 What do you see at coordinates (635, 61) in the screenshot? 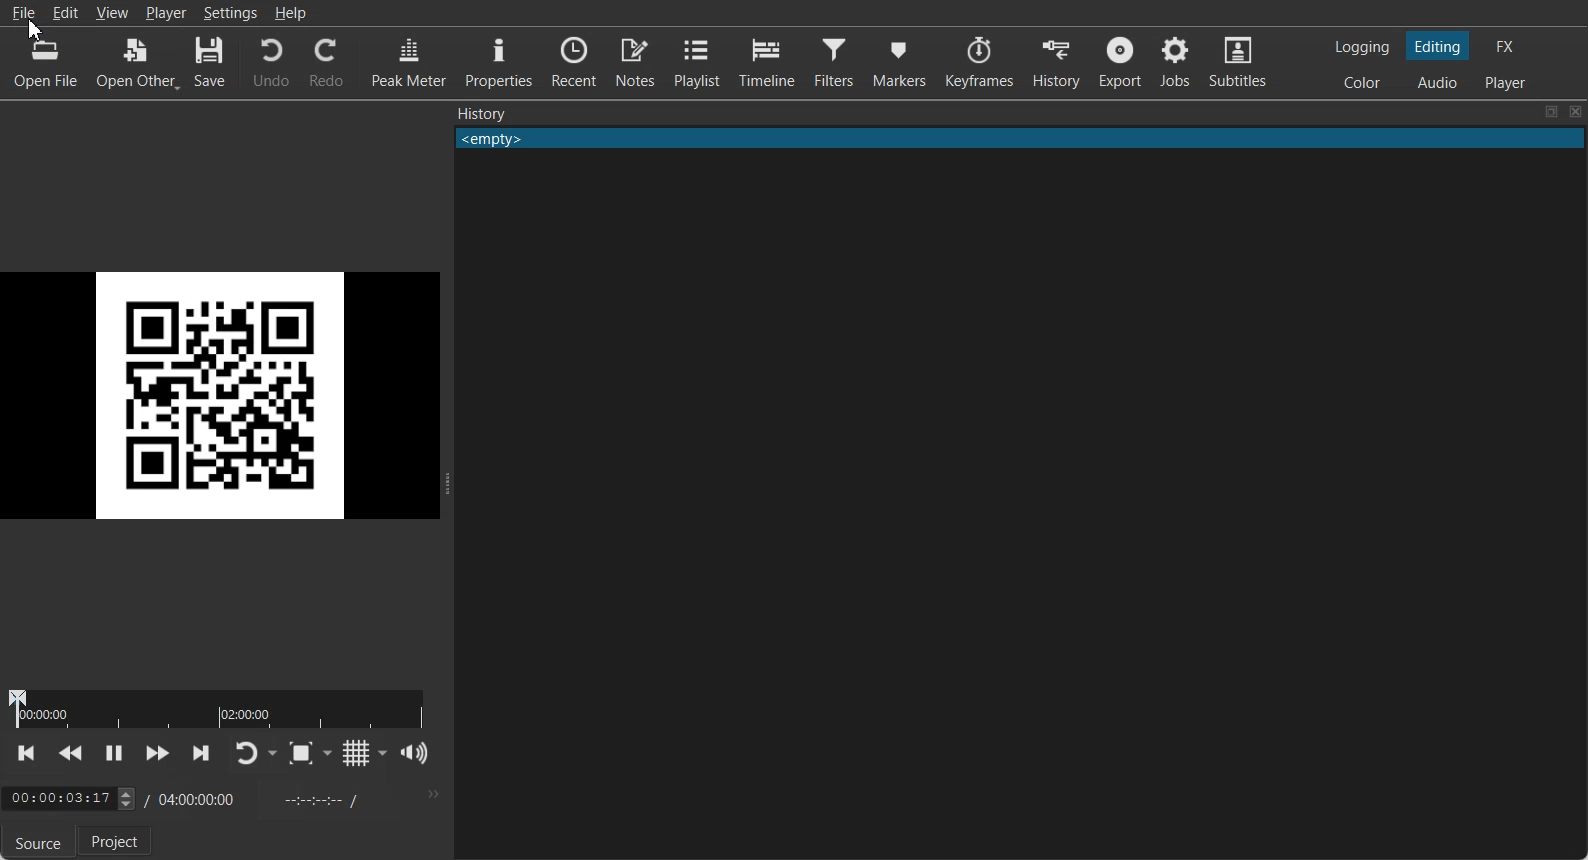
I see `Notes` at bounding box center [635, 61].